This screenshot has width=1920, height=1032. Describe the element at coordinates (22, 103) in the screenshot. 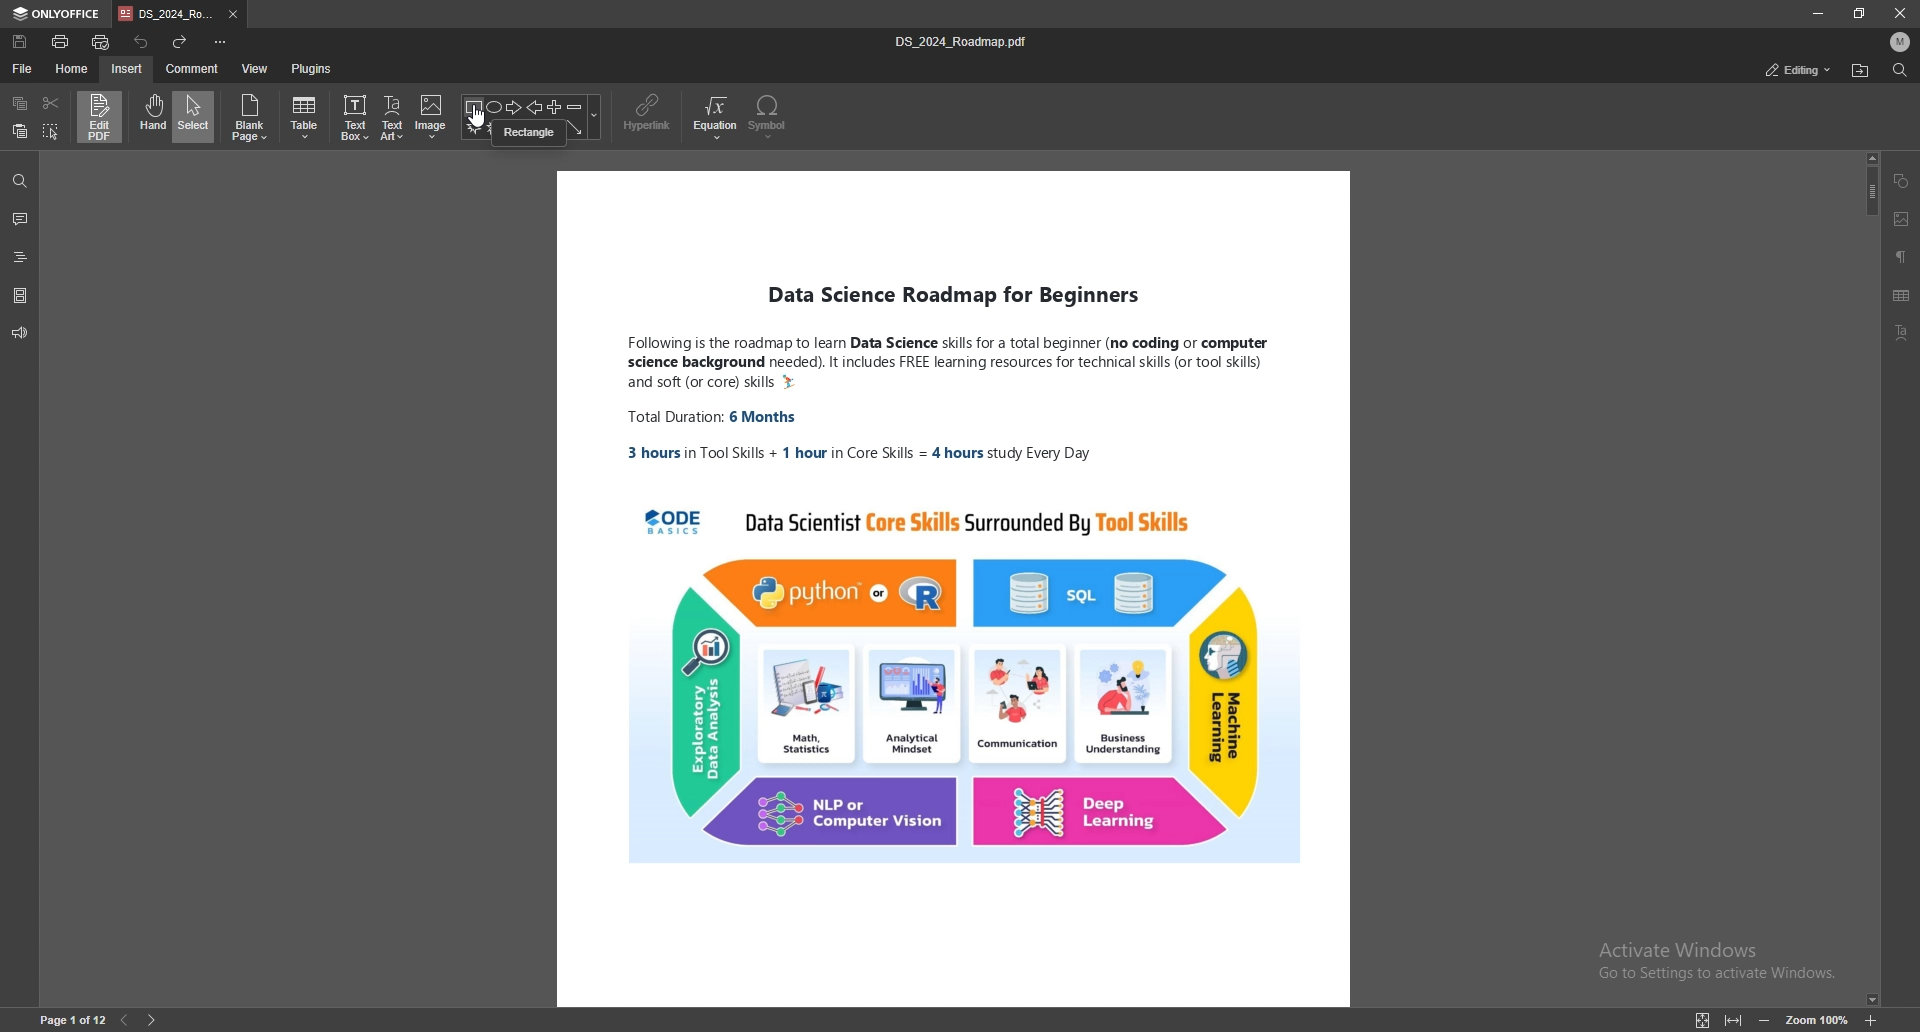

I see `copy` at that location.